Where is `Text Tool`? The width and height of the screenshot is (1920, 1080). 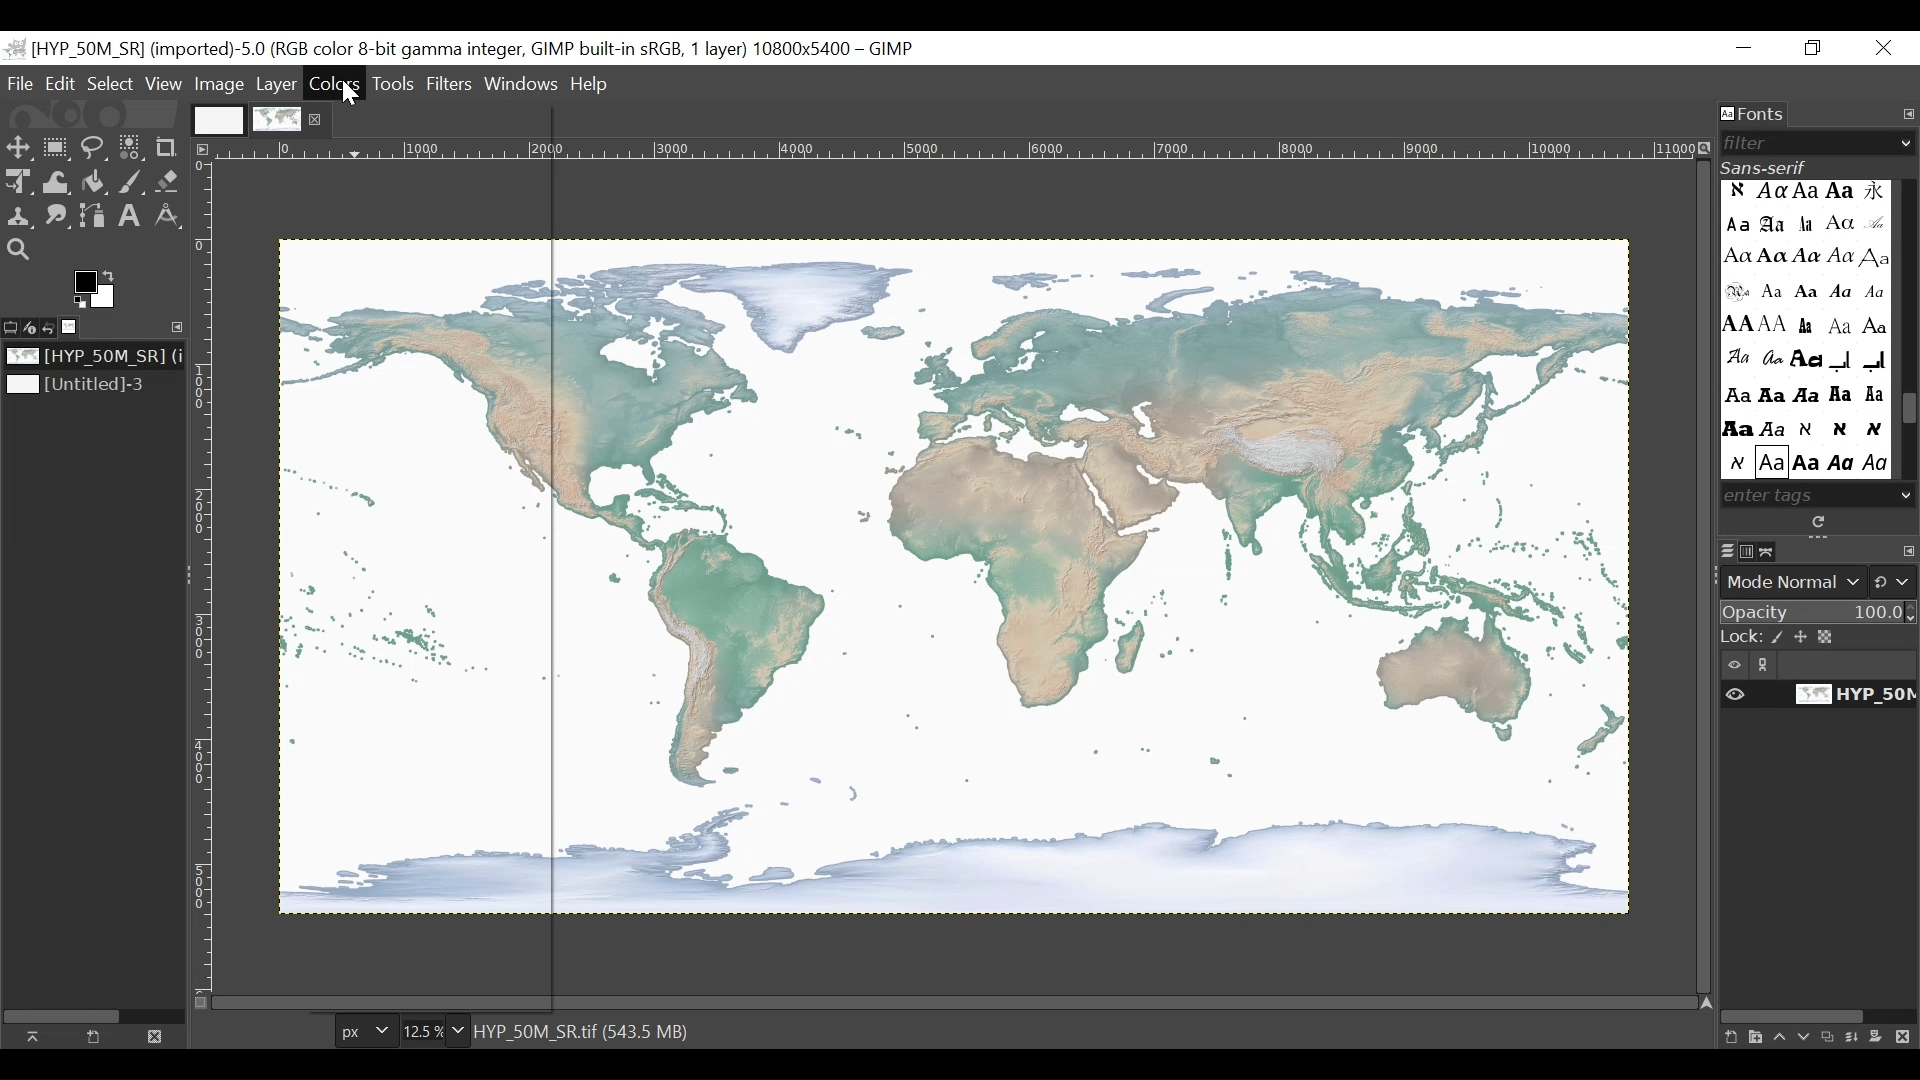 Text Tool is located at coordinates (130, 218).